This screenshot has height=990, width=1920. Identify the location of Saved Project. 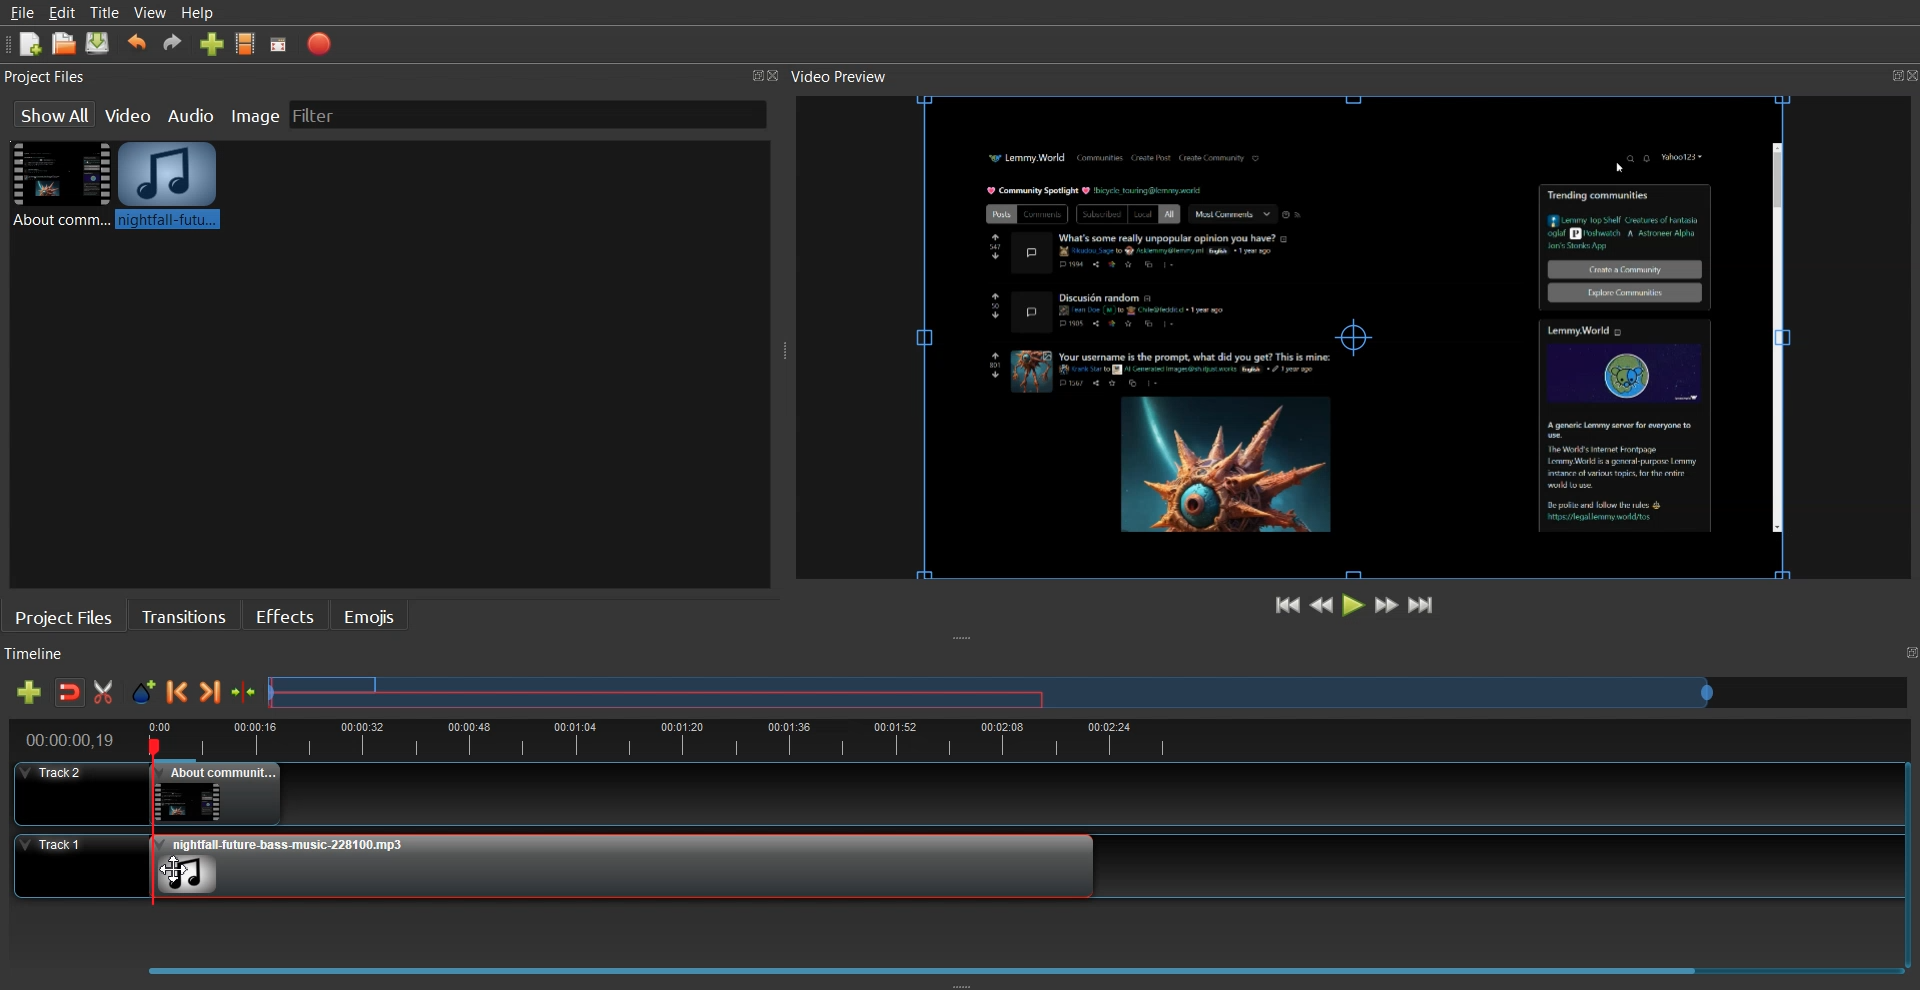
(98, 43).